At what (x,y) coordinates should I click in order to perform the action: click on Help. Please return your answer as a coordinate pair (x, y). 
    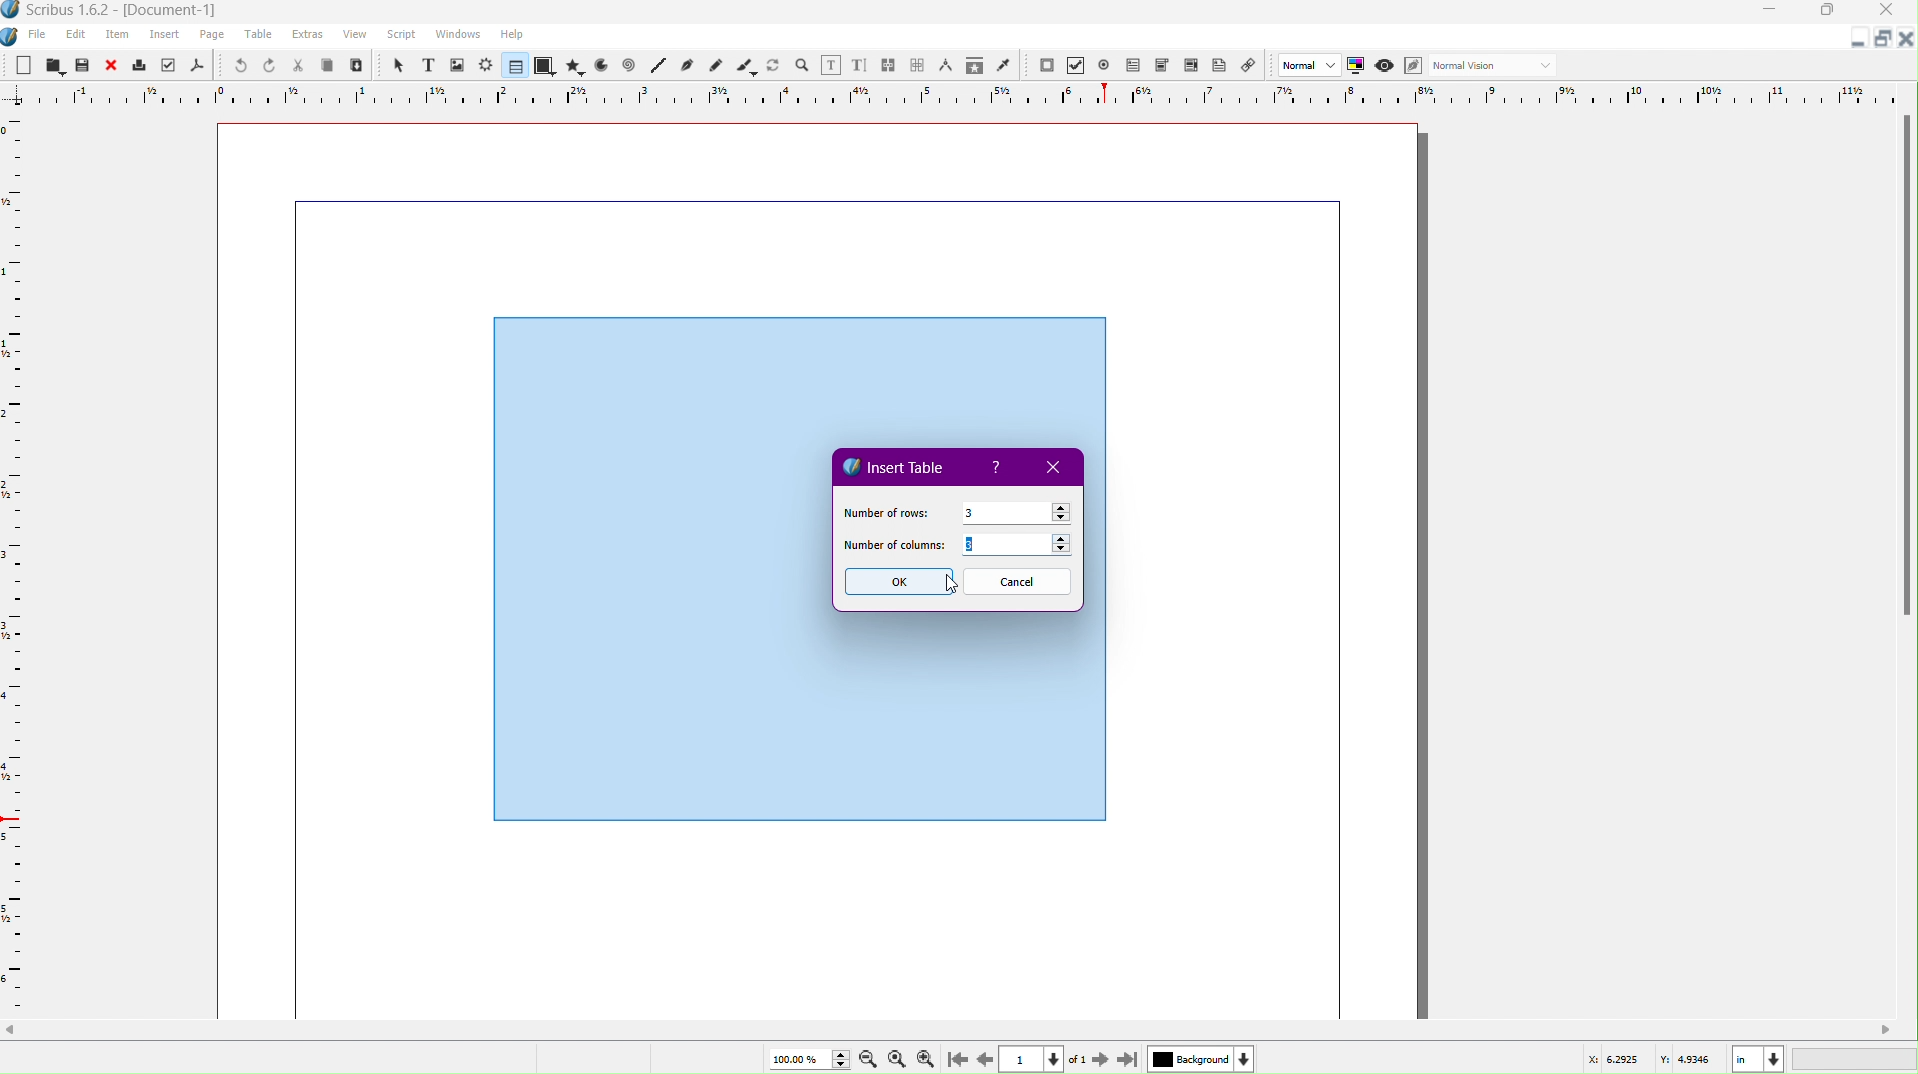
    Looking at the image, I should click on (999, 468).